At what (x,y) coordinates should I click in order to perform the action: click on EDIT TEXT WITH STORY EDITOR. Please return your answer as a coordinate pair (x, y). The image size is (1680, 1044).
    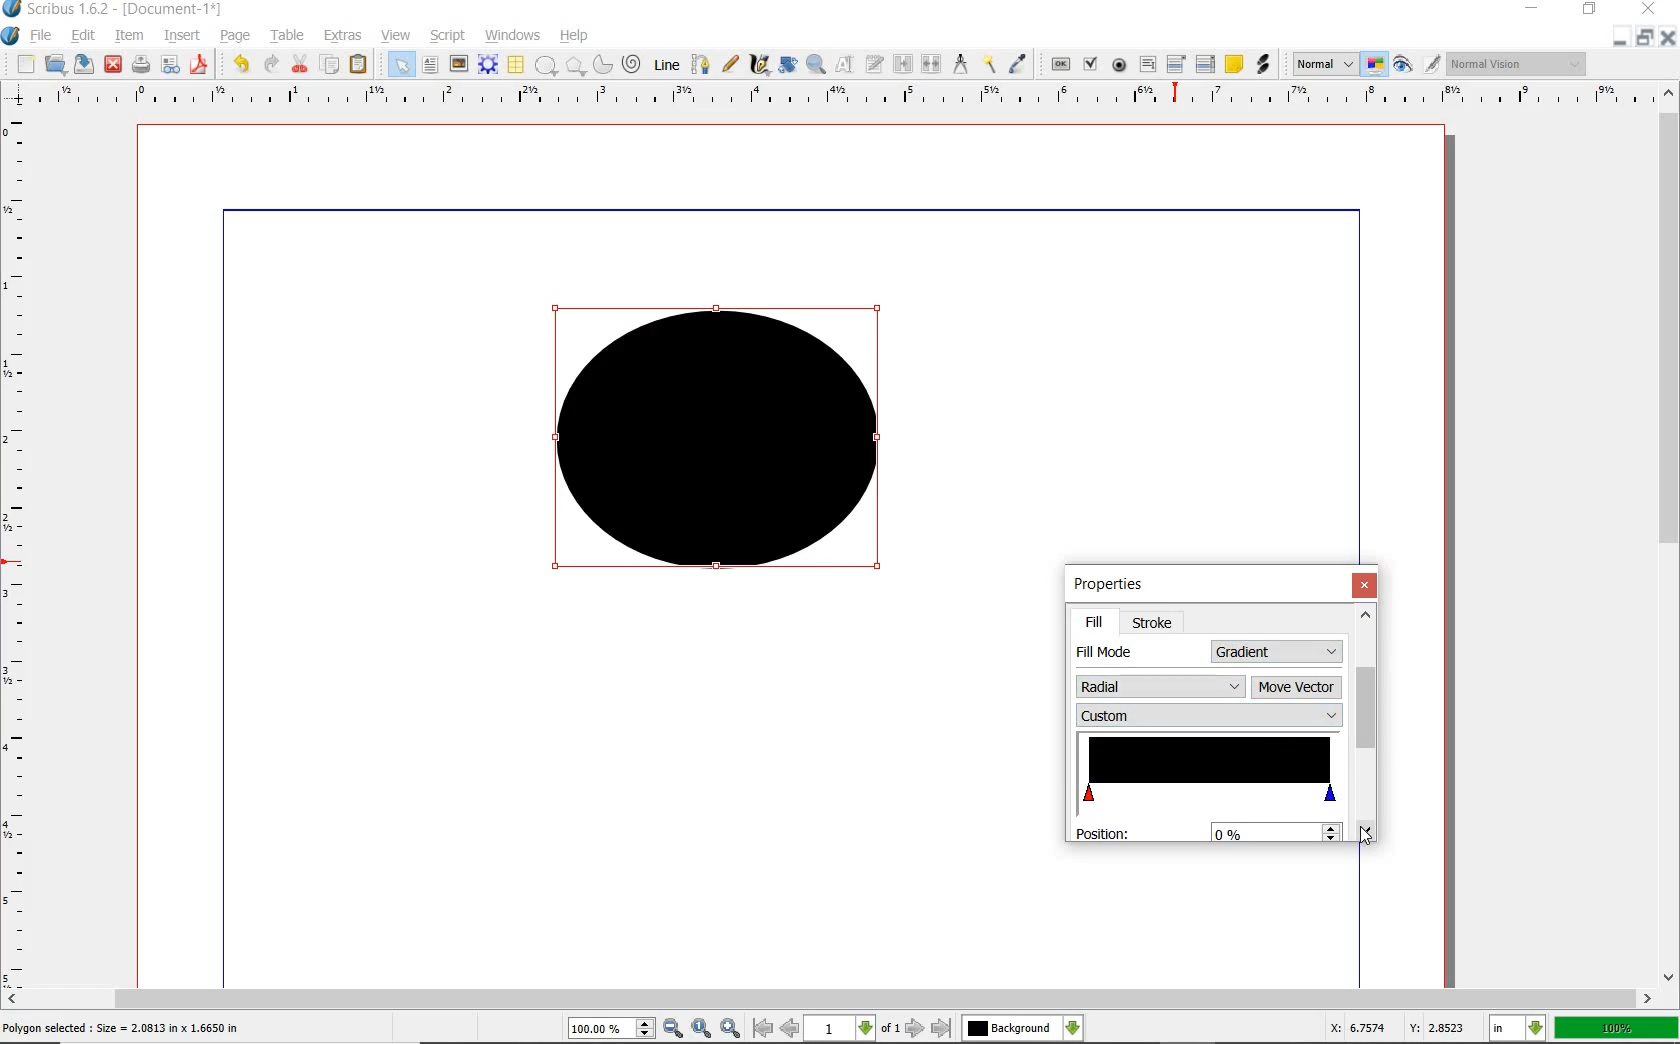
    Looking at the image, I should click on (875, 64).